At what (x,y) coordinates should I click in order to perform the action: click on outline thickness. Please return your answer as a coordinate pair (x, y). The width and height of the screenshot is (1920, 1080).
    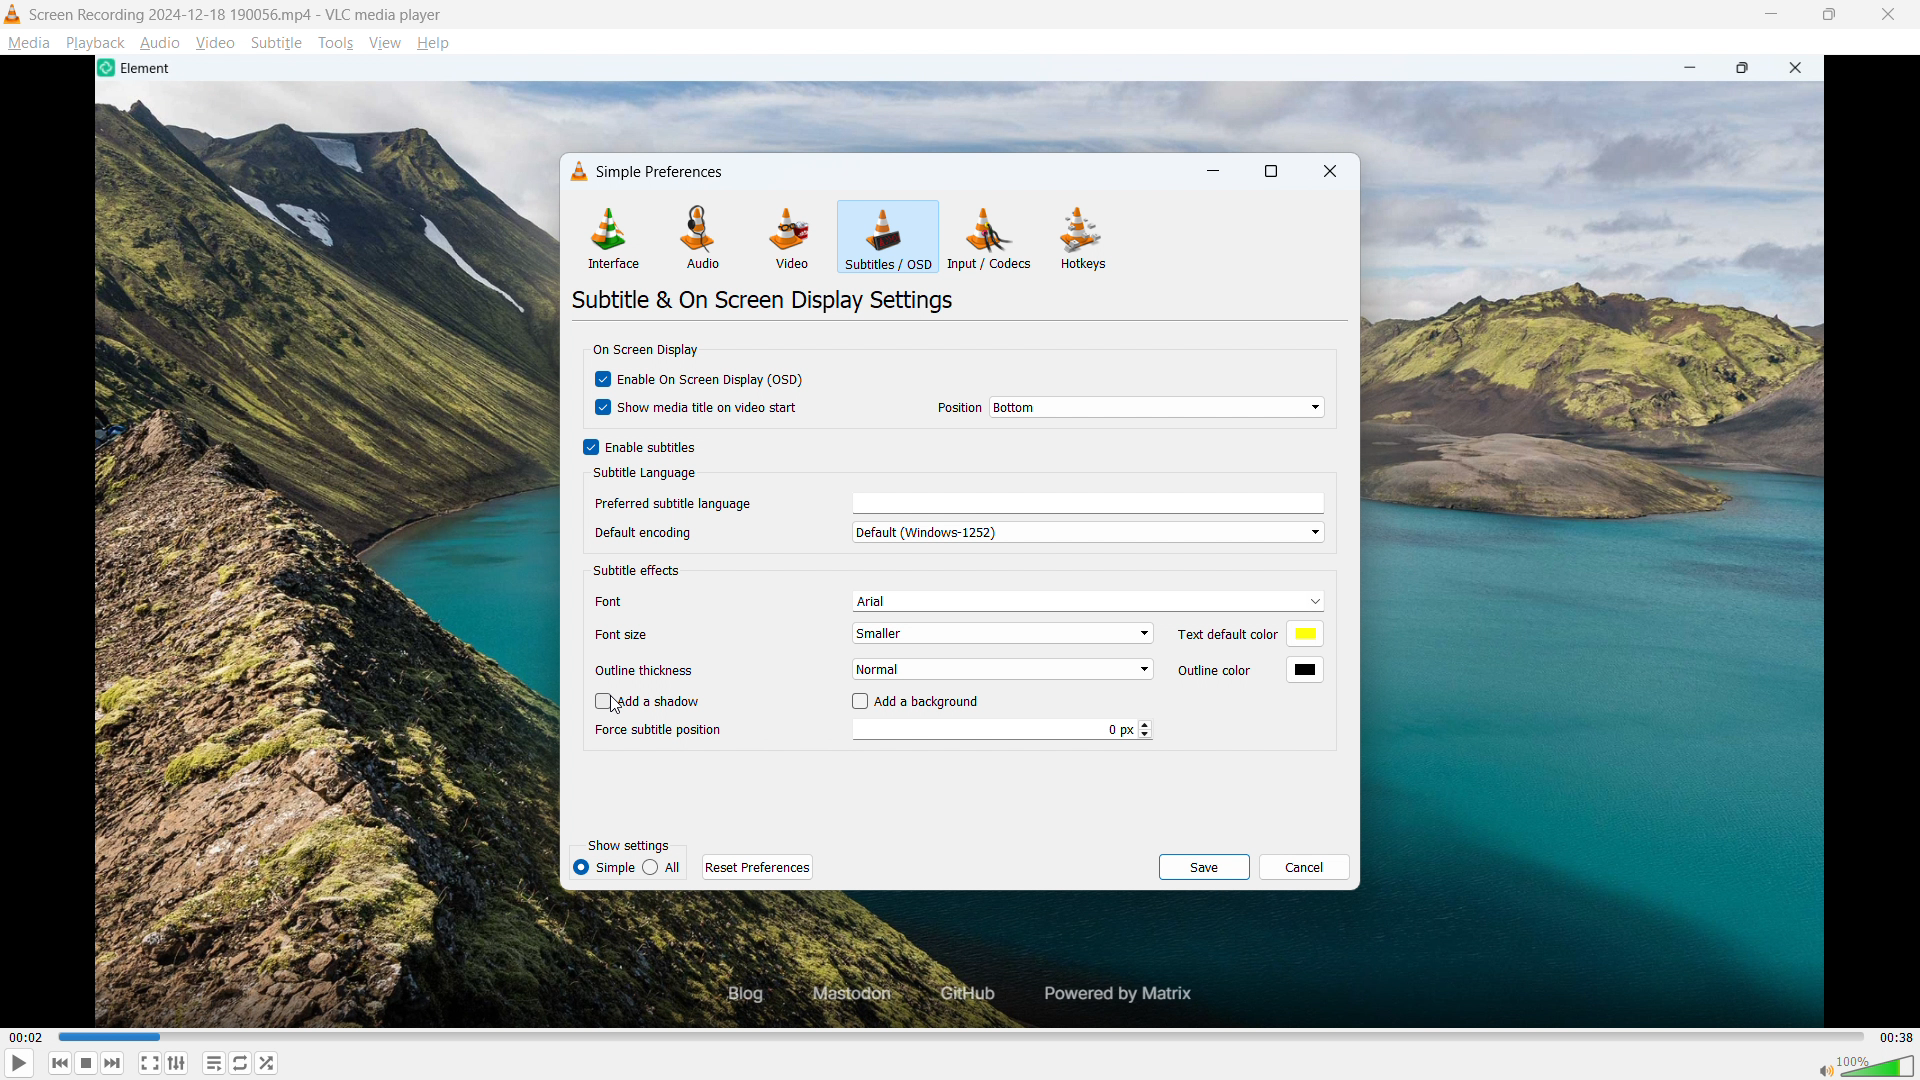
    Looking at the image, I should click on (651, 670).